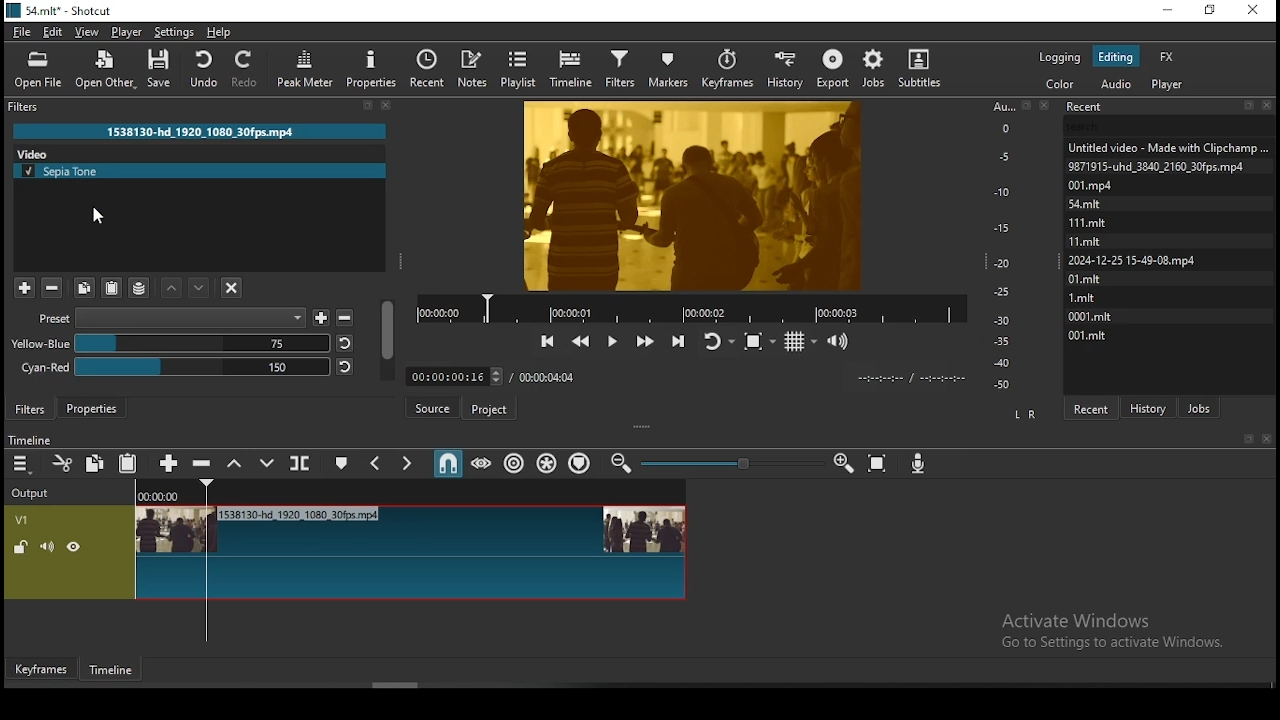  I want to click on overwrite, so click(271, 464).